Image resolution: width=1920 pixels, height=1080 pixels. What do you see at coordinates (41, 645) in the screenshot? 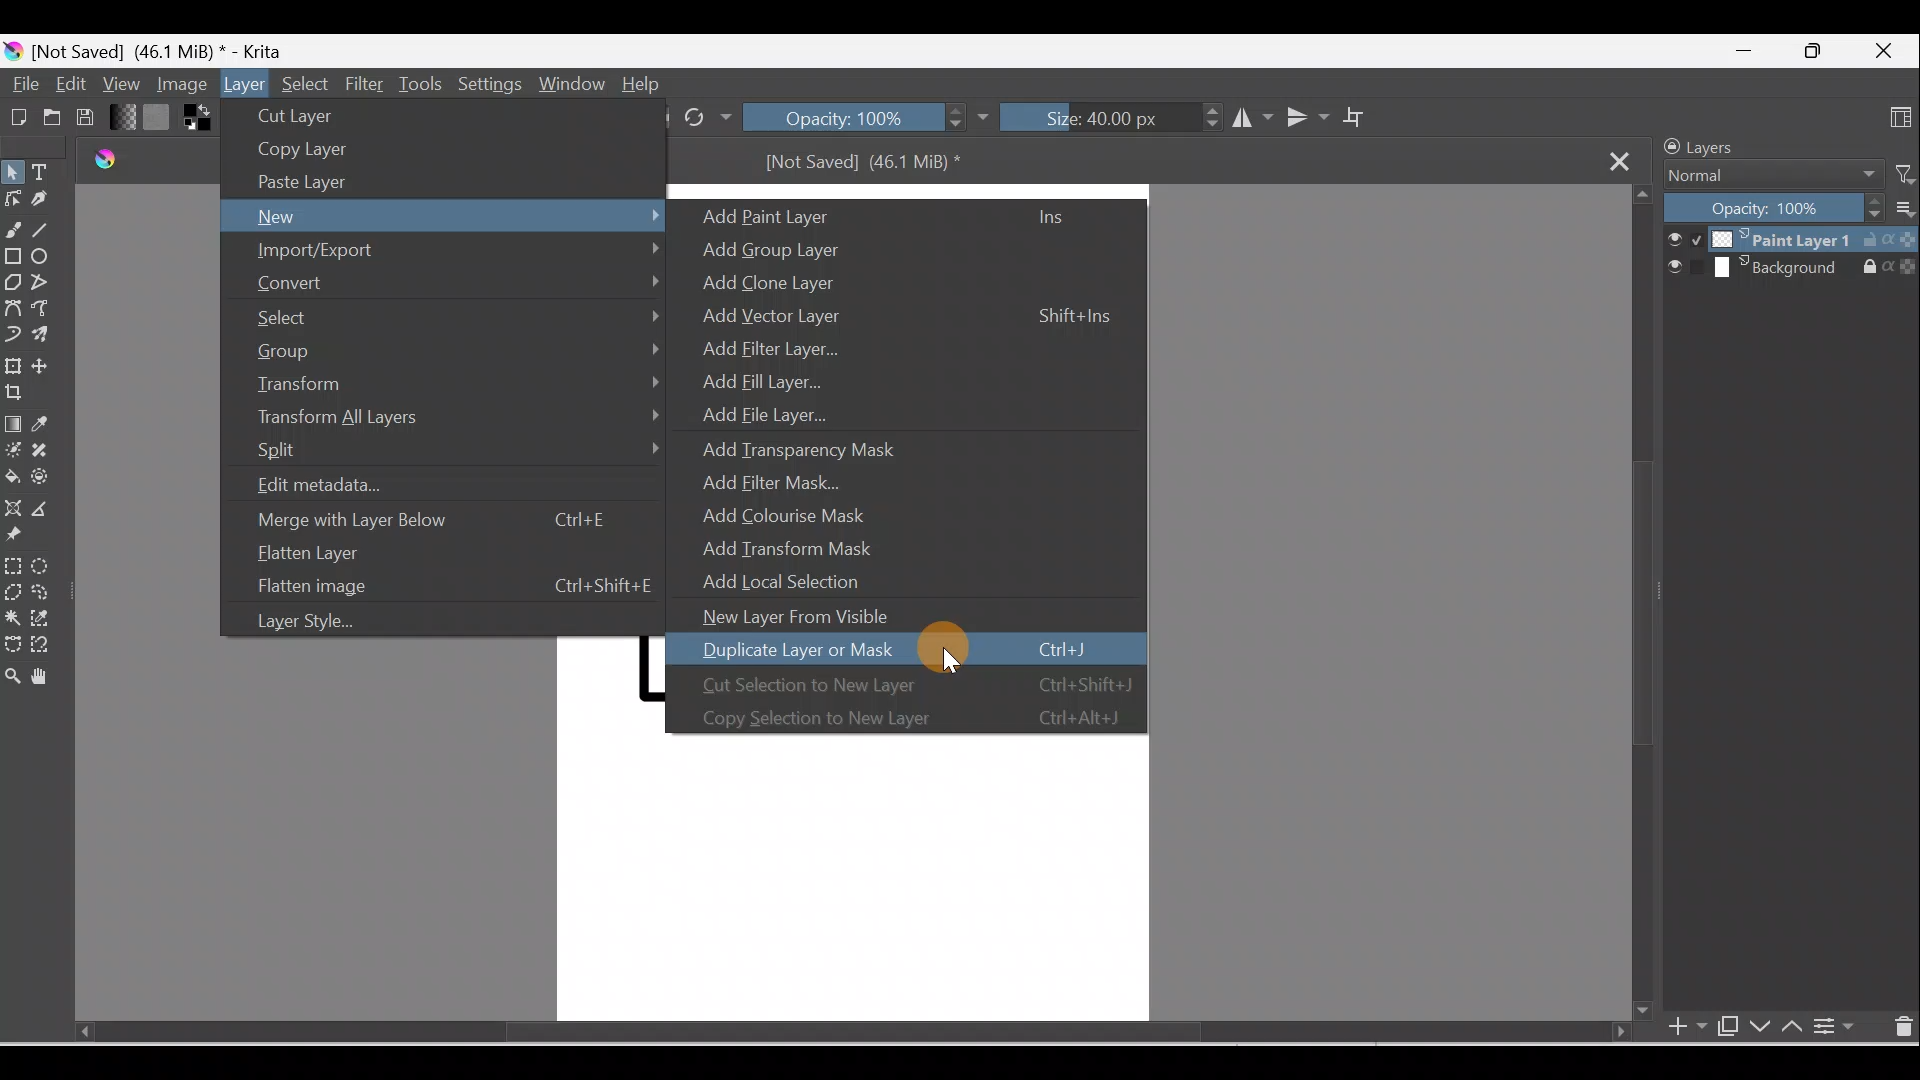
I see `Magnetic curve selection tool` at bounding box center [41, 645].